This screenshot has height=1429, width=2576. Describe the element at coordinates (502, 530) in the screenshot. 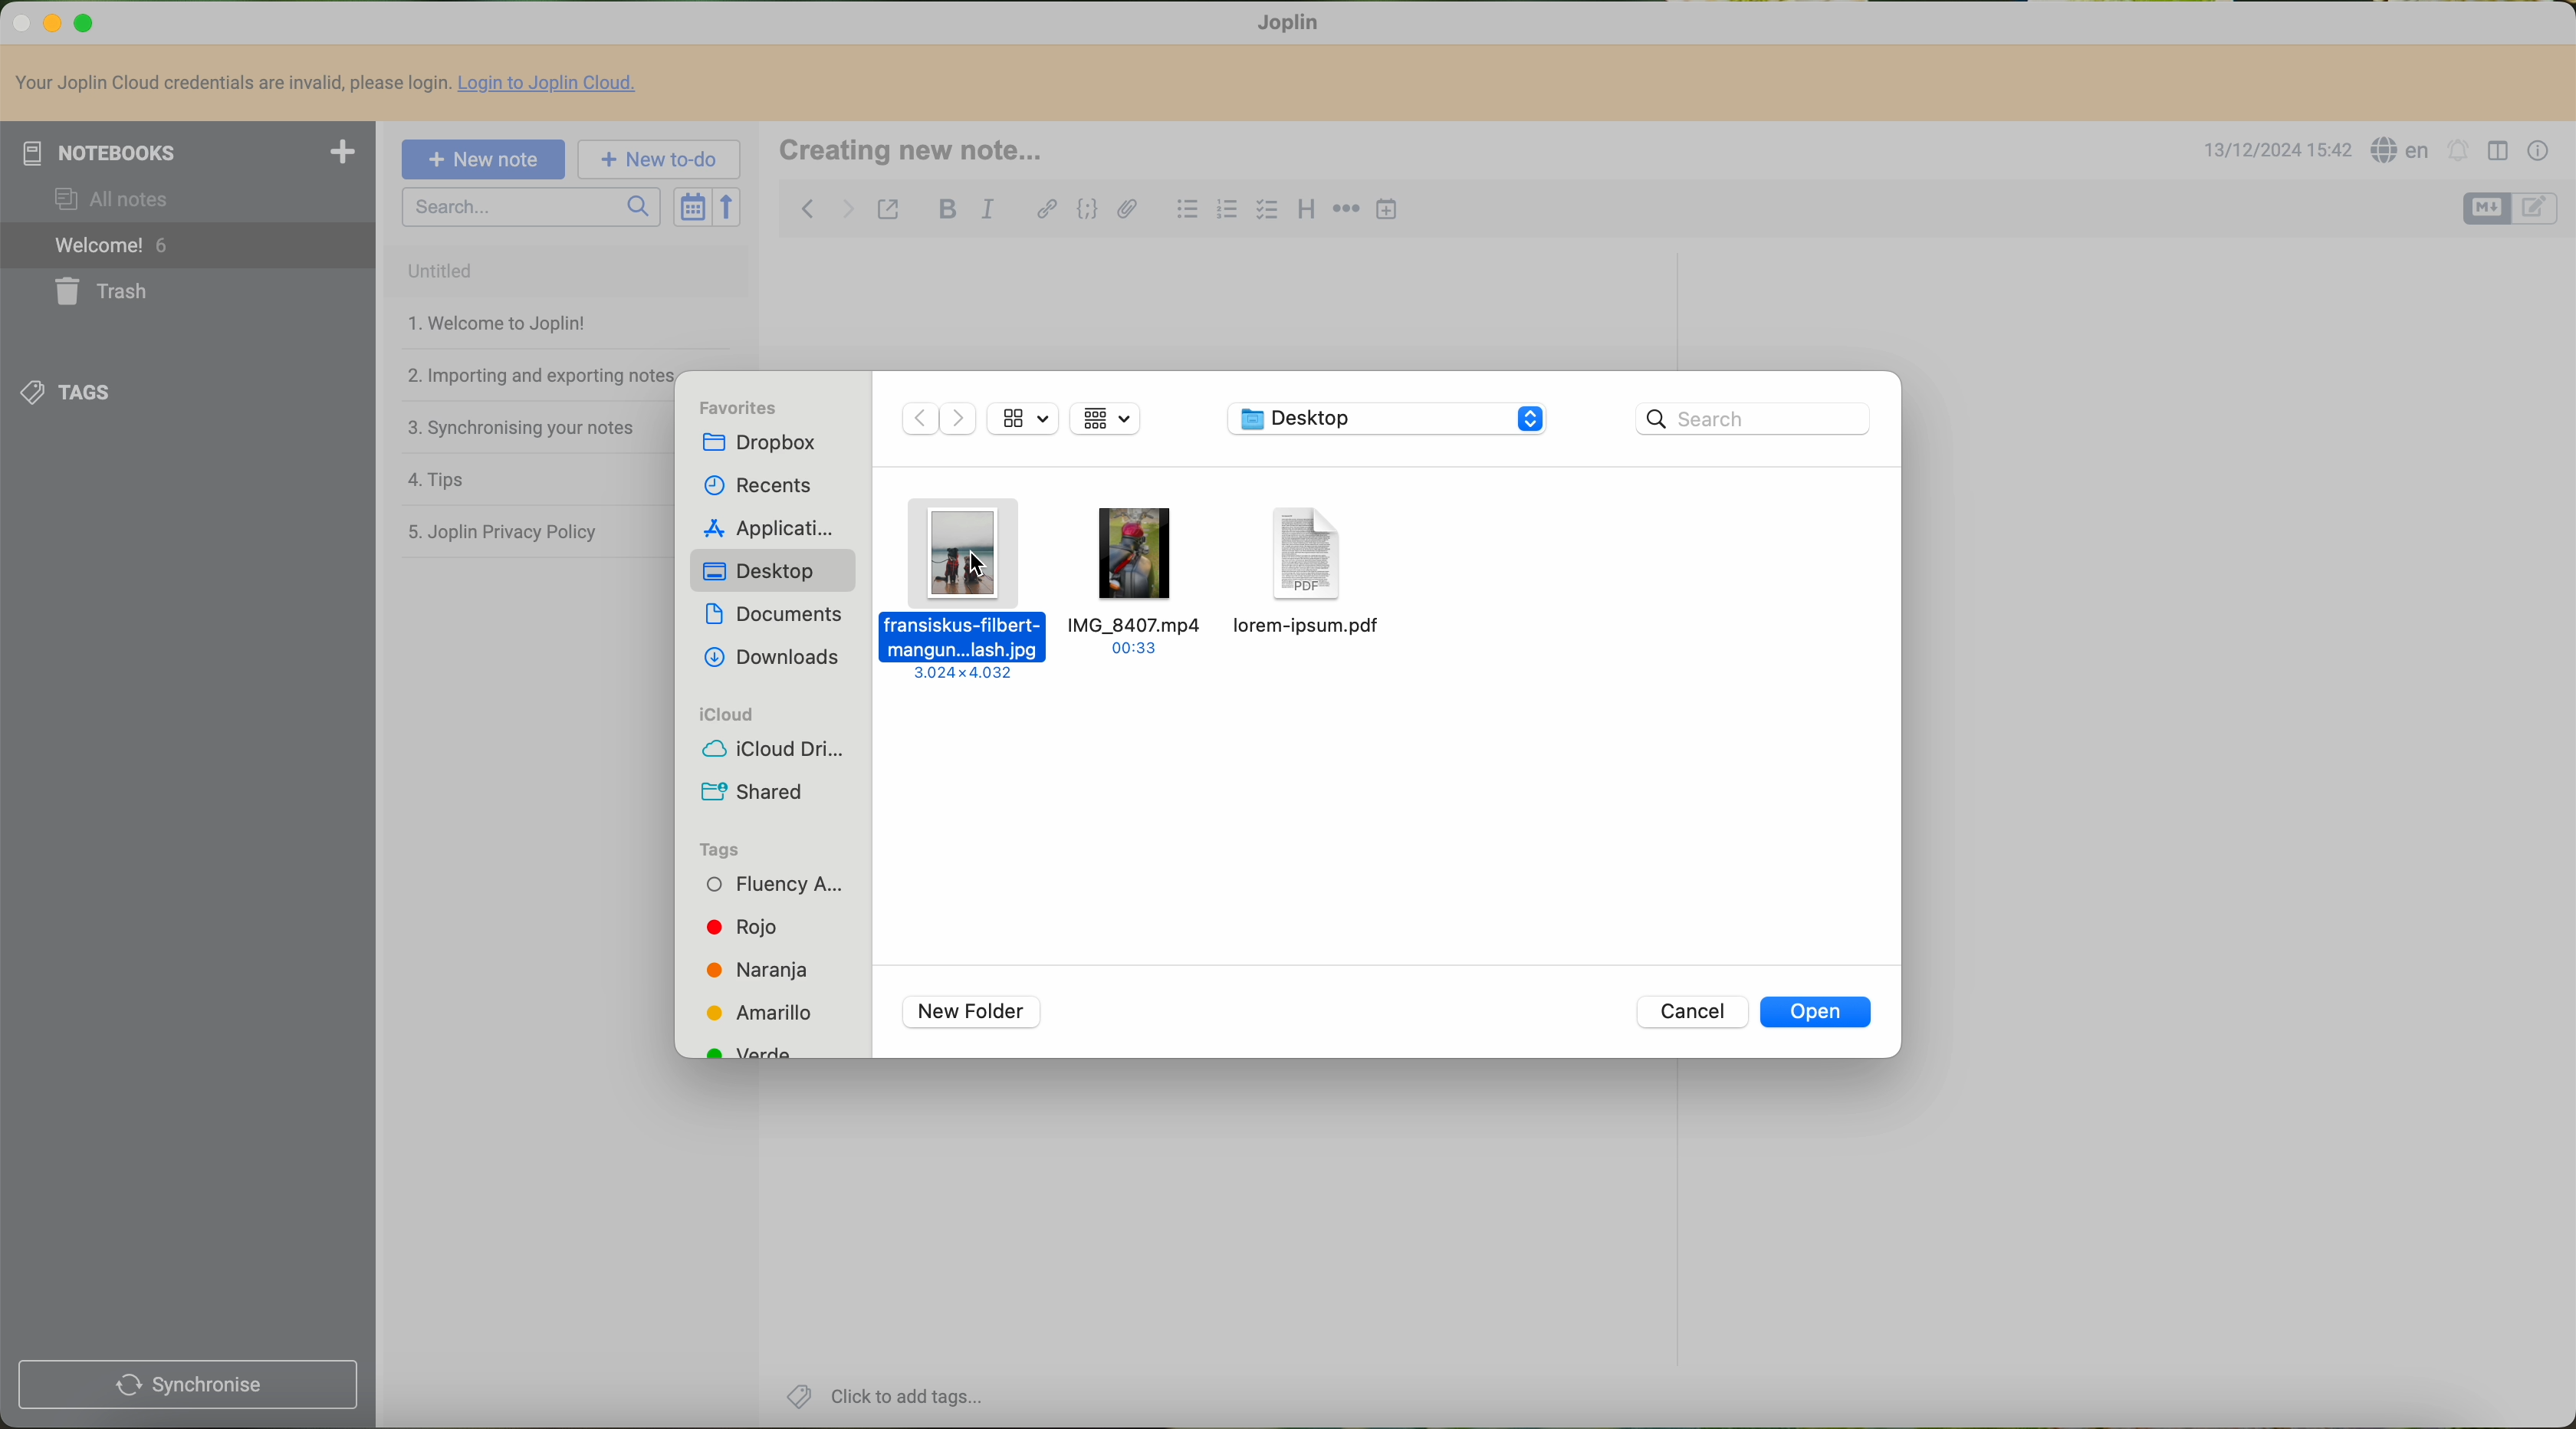

I see `Joplin privacy policy` at that location.